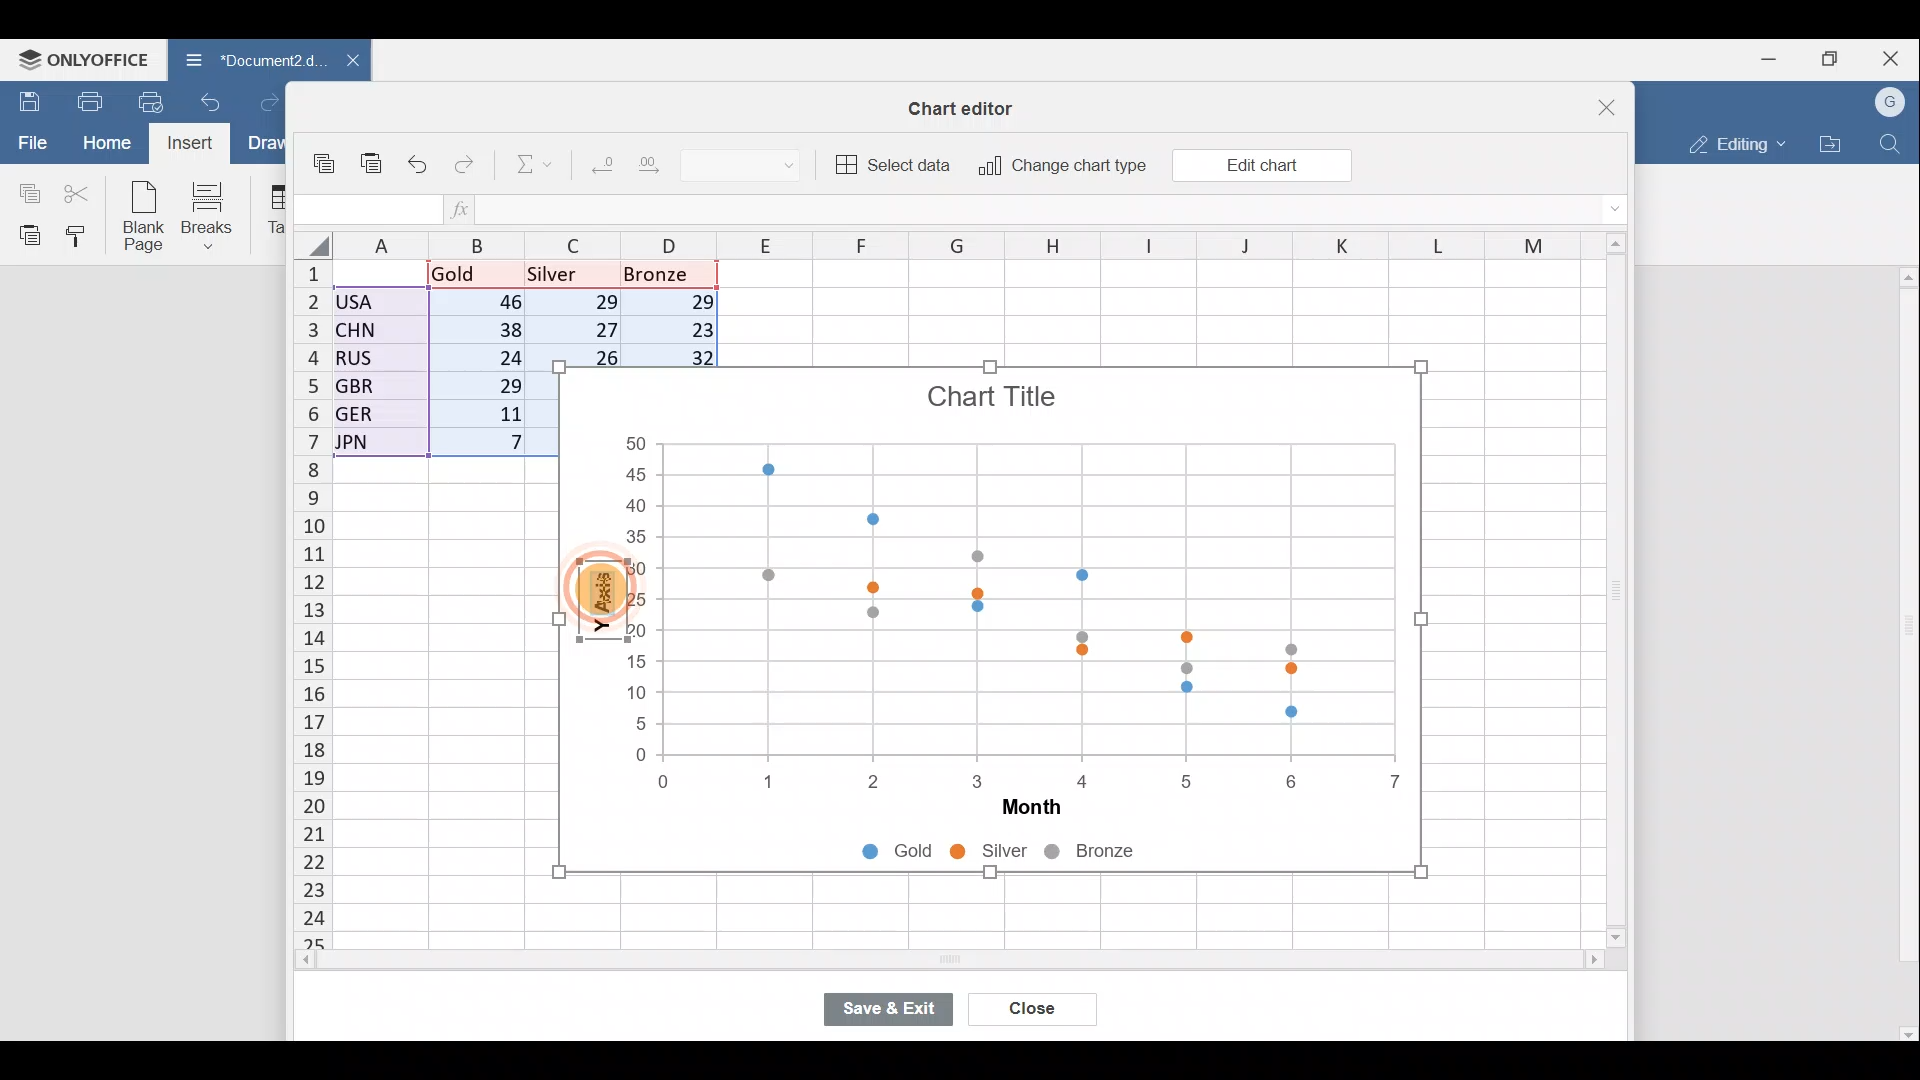 The width and height of the screenshot is (1920, 1080). Describe the element at coordinates (342, 62) in the screenshot. I see `Close document` at that location.